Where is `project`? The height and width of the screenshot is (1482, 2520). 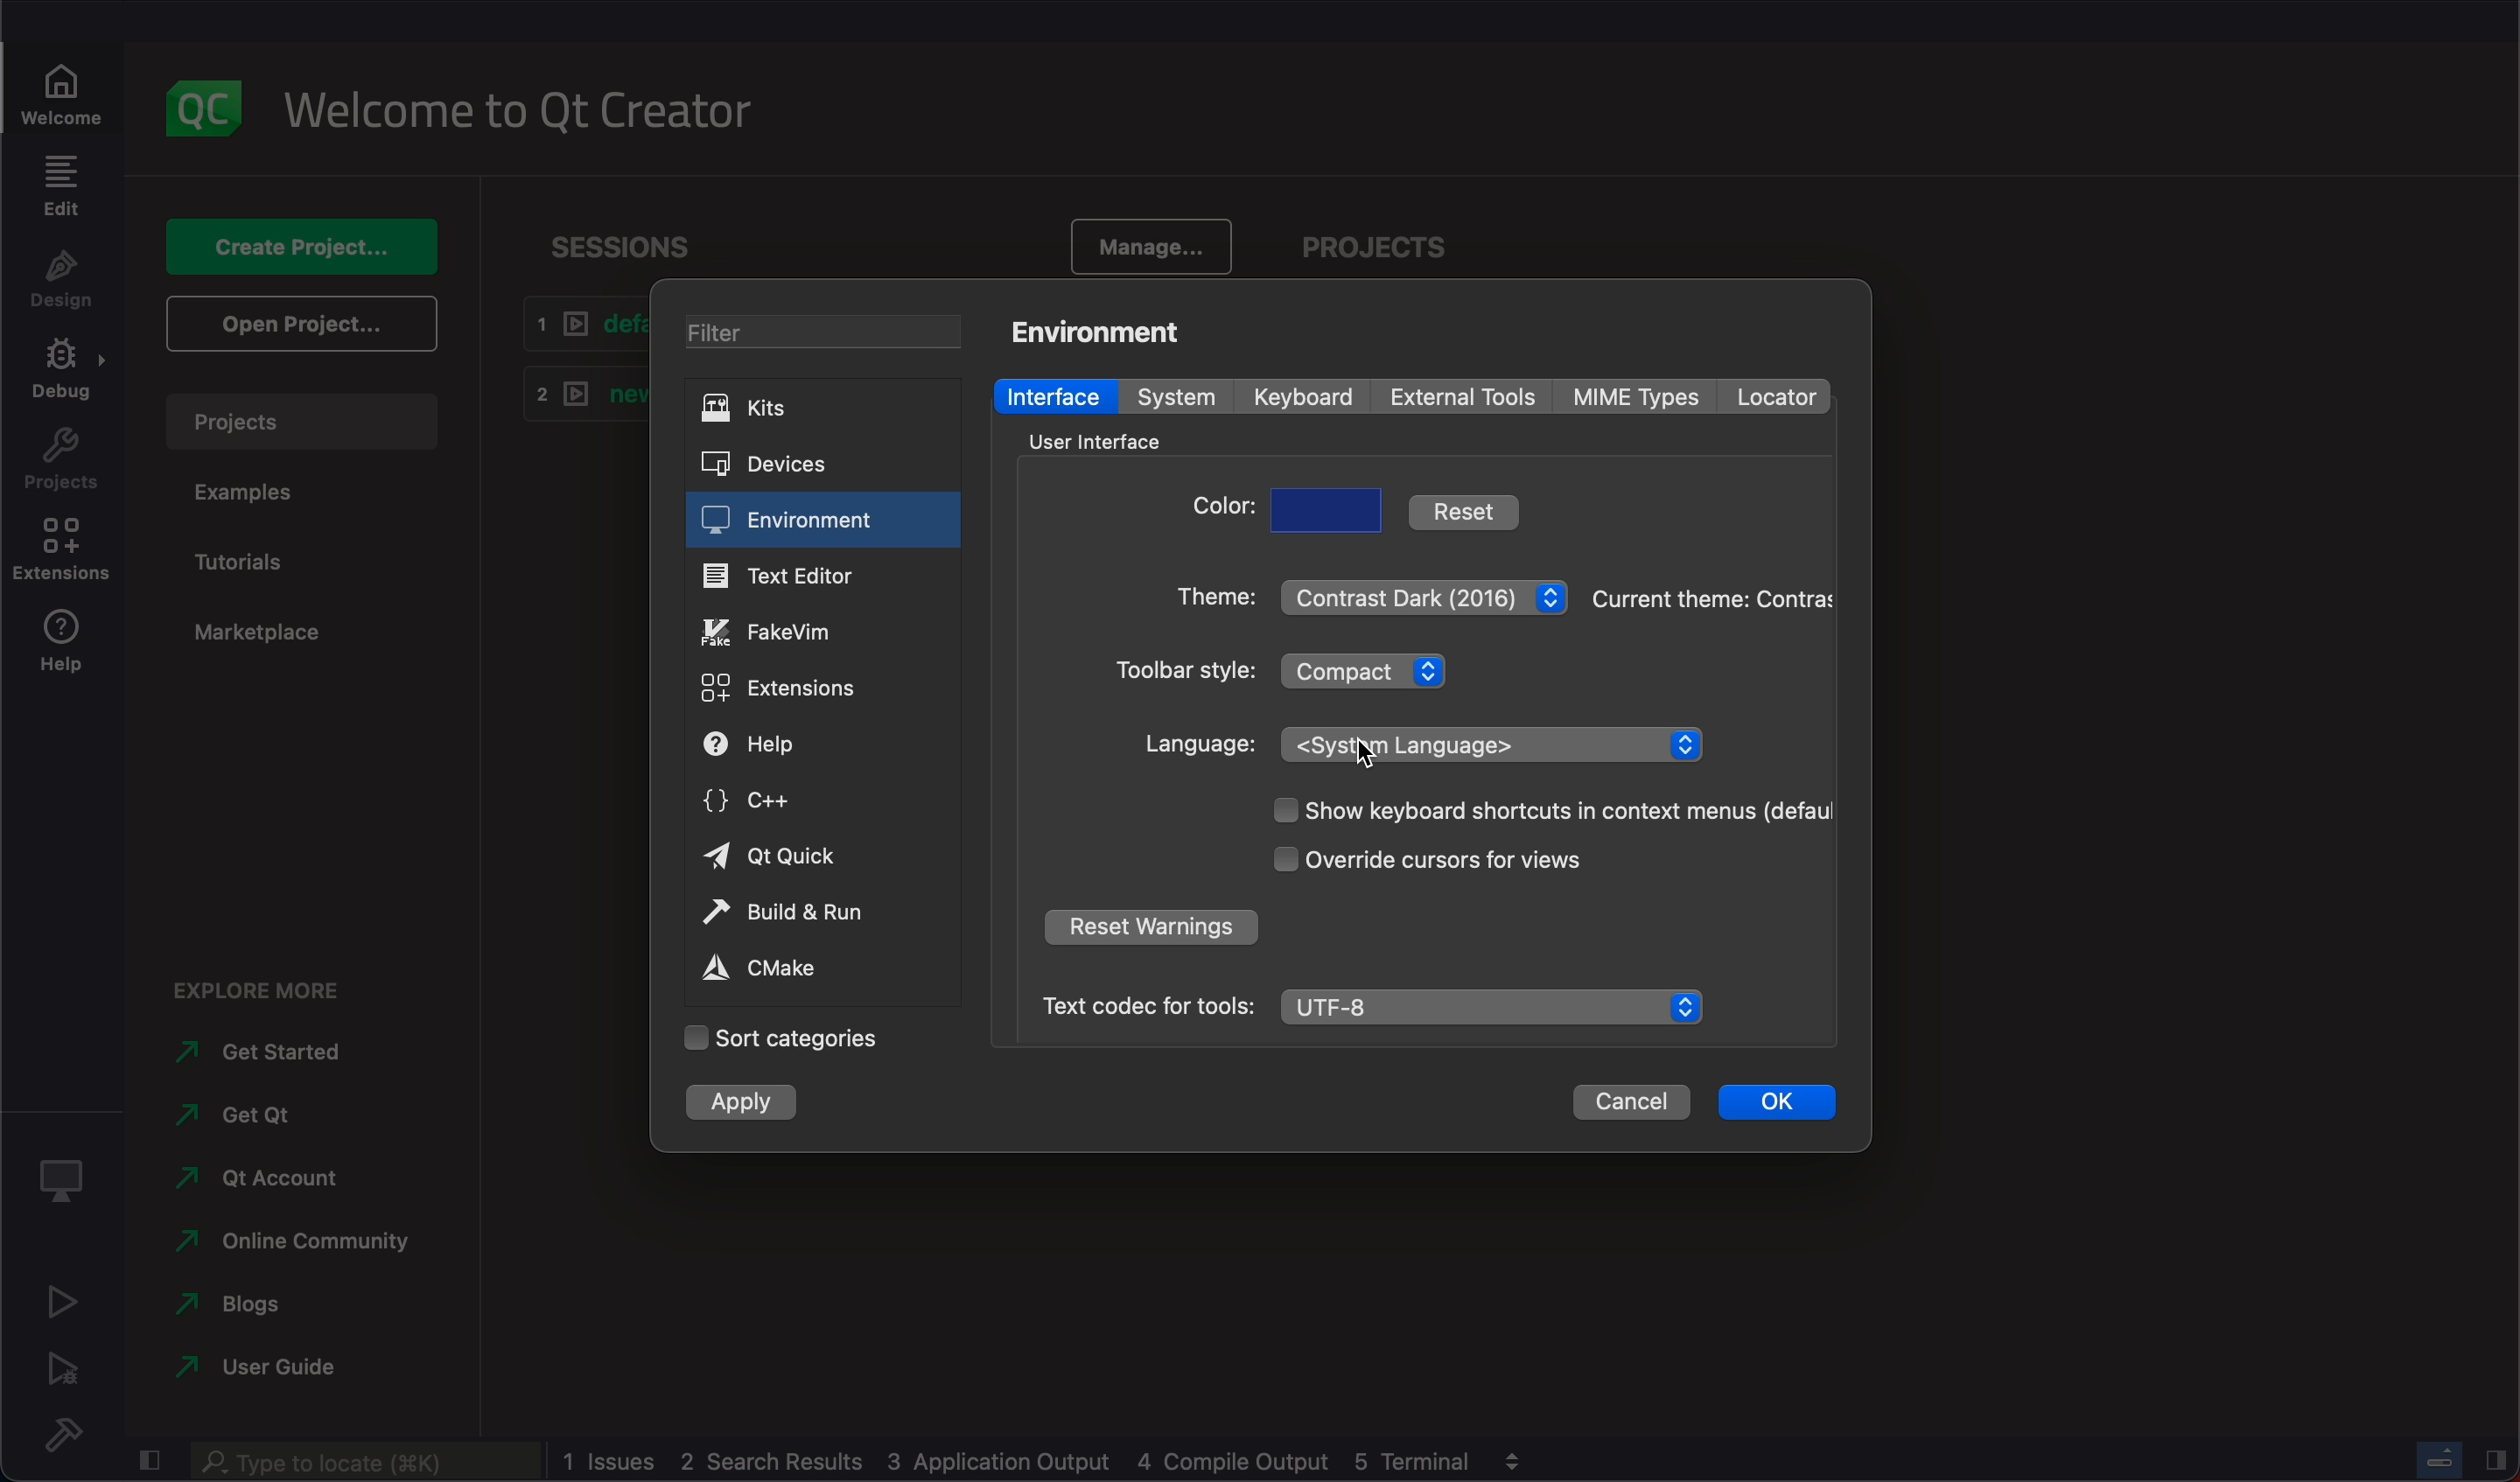
project is located at coordinates (60, 461).